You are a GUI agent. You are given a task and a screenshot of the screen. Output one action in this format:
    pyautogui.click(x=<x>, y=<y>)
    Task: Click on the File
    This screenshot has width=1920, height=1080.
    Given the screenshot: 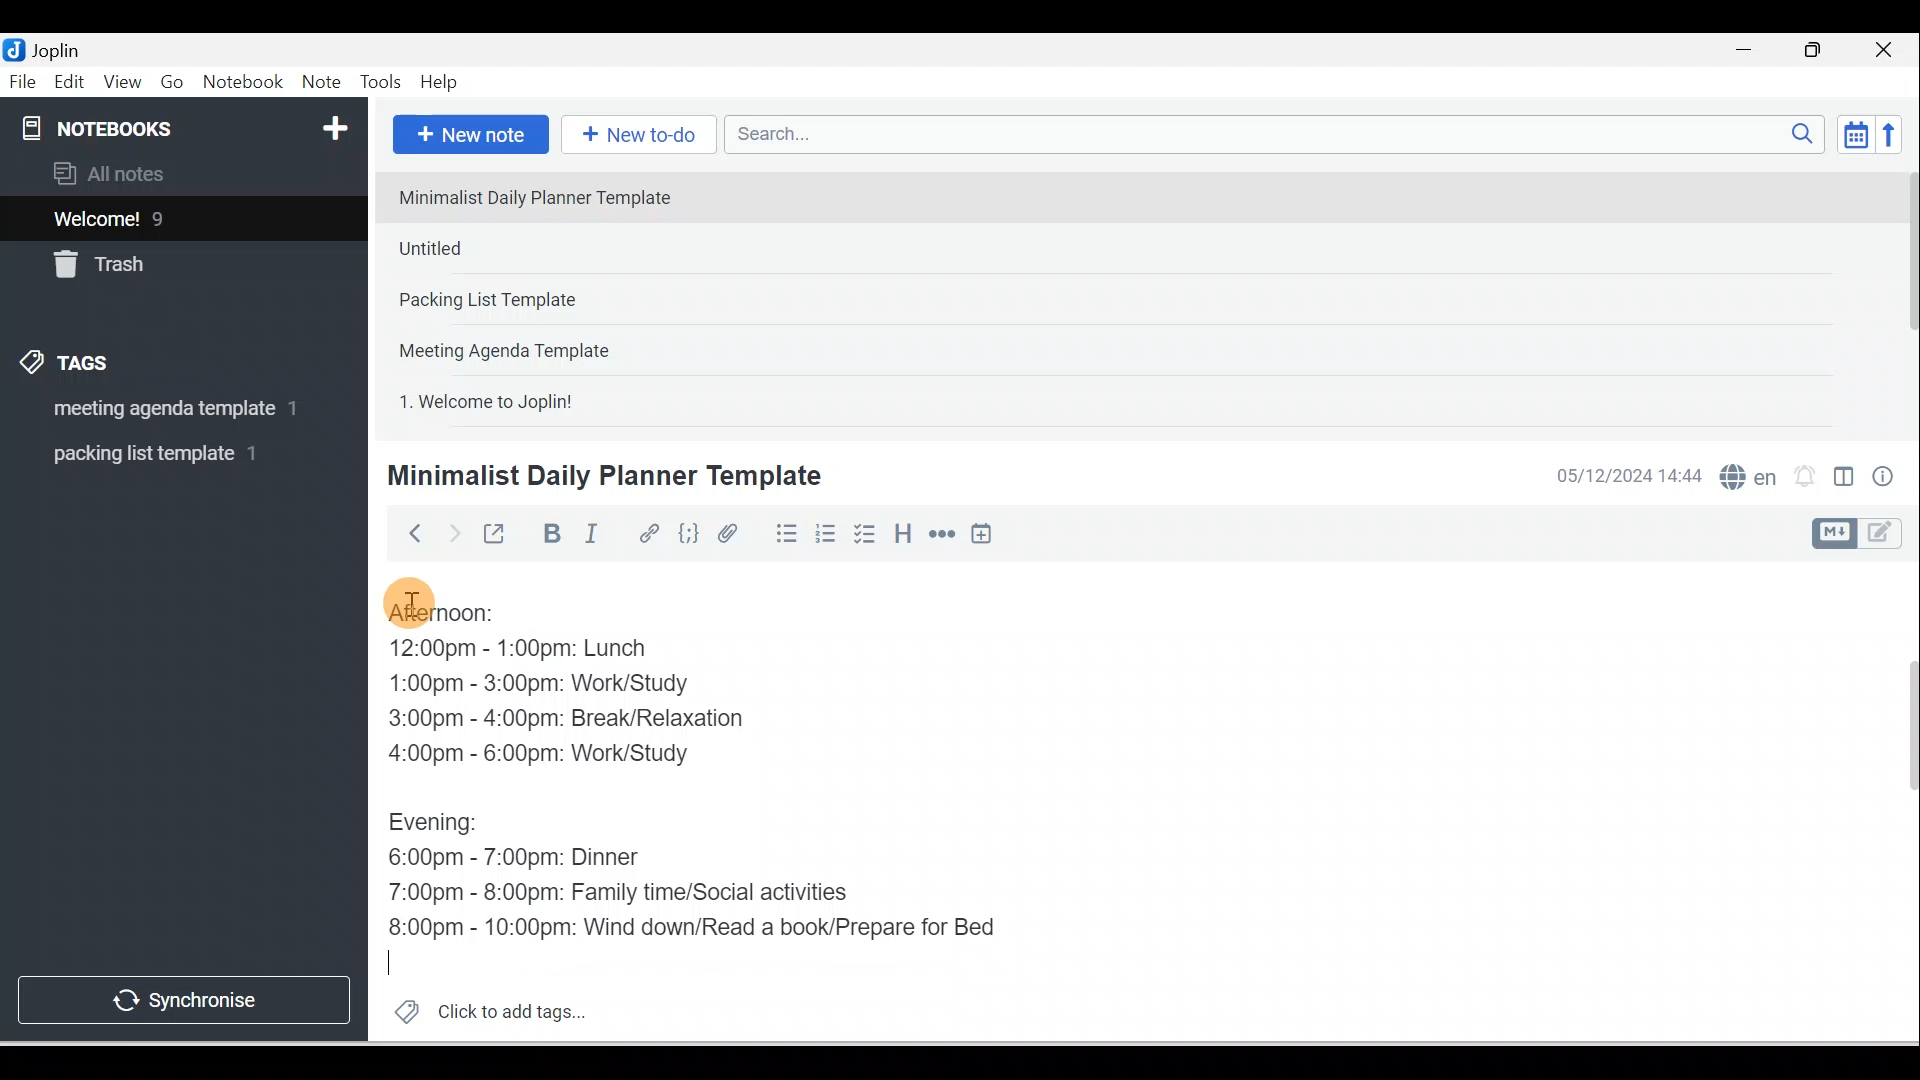 What is the action you would take?
    pyautogui.click(x=24, y=80)
    